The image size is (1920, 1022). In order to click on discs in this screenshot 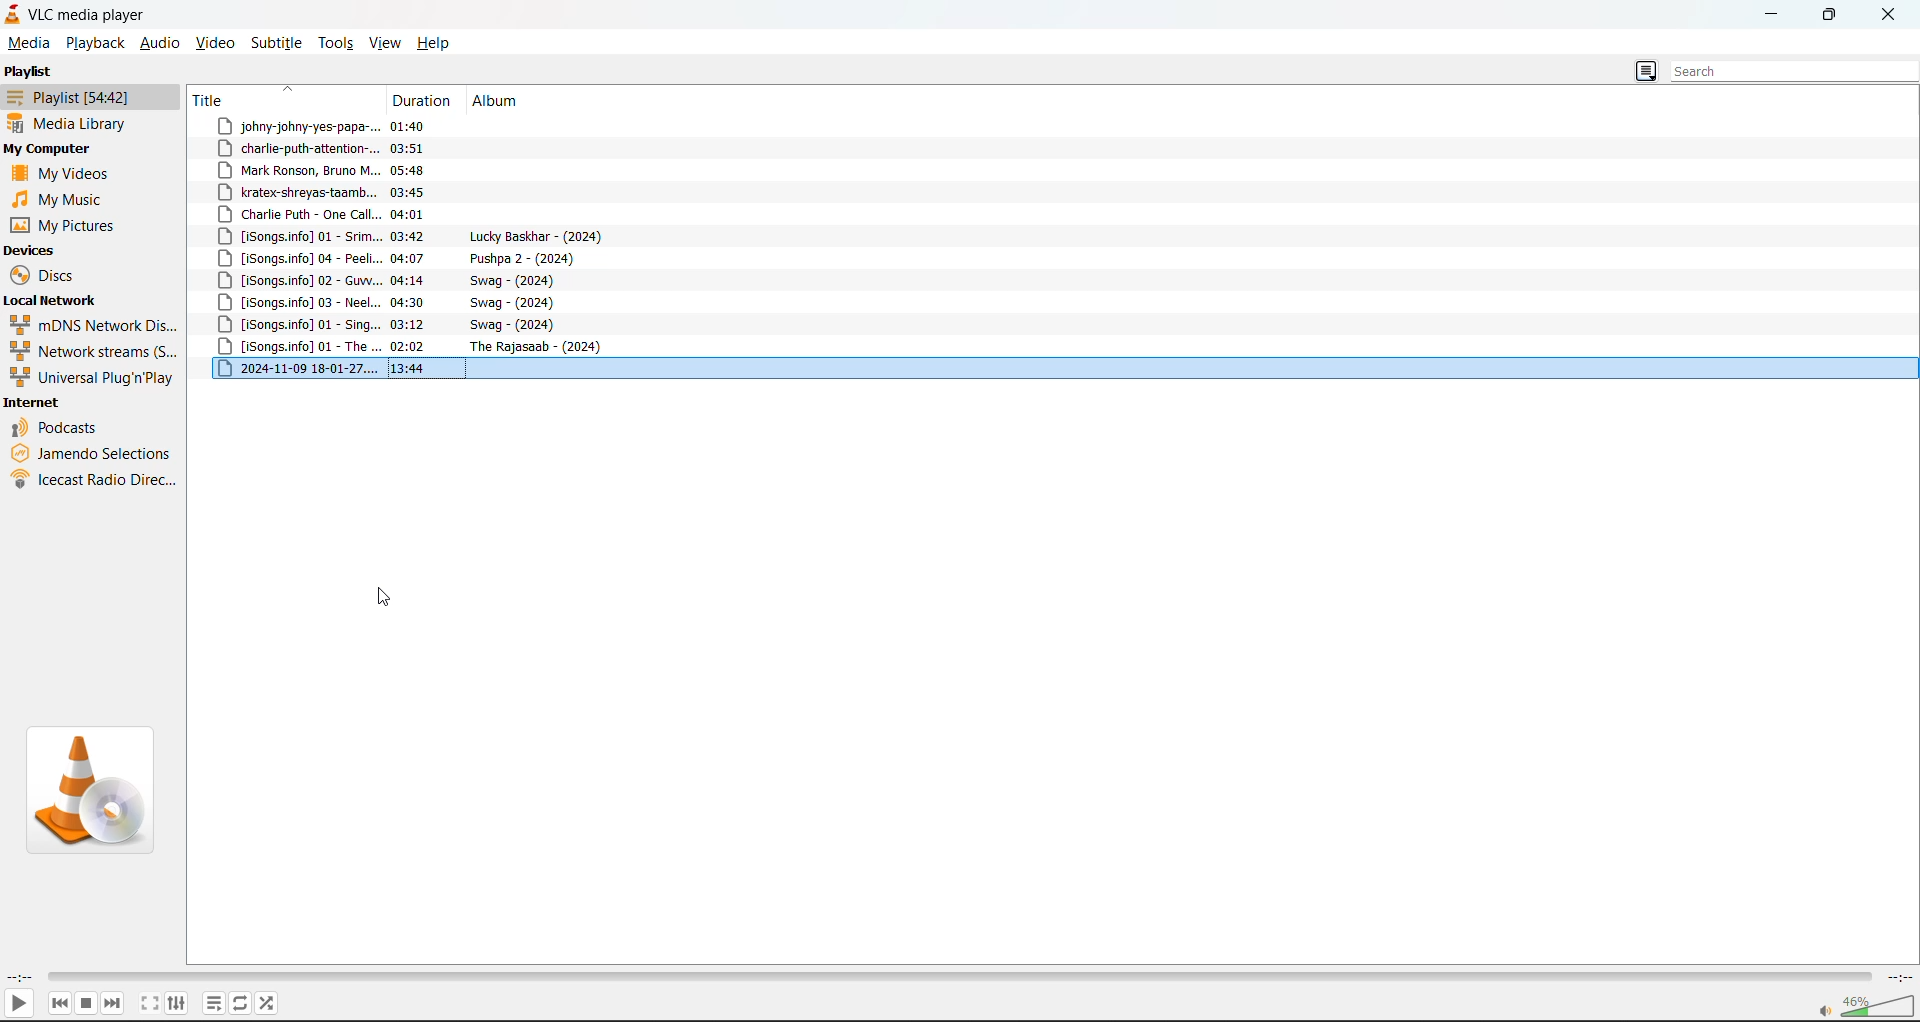, I will do `click(45, 276)`.